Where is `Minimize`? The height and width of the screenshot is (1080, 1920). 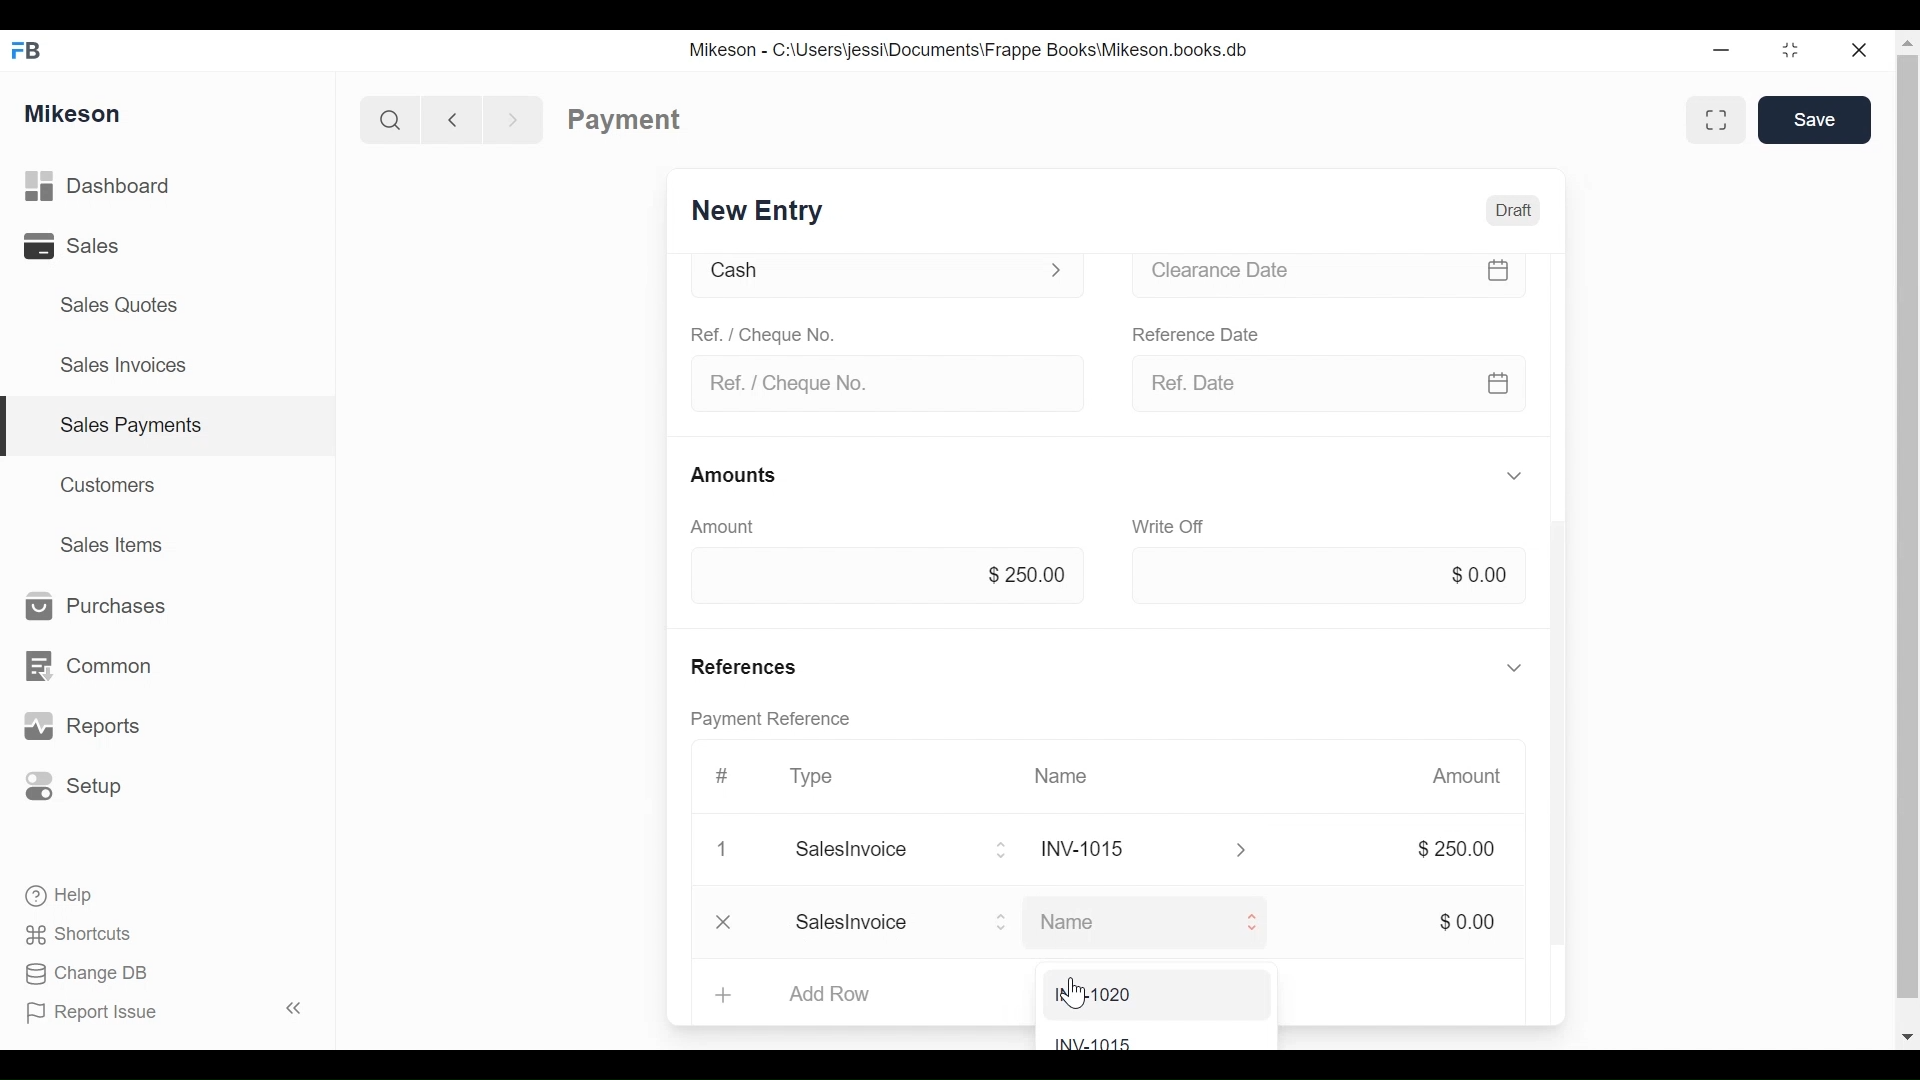
Minimize is located at coordinates (1725, 50).